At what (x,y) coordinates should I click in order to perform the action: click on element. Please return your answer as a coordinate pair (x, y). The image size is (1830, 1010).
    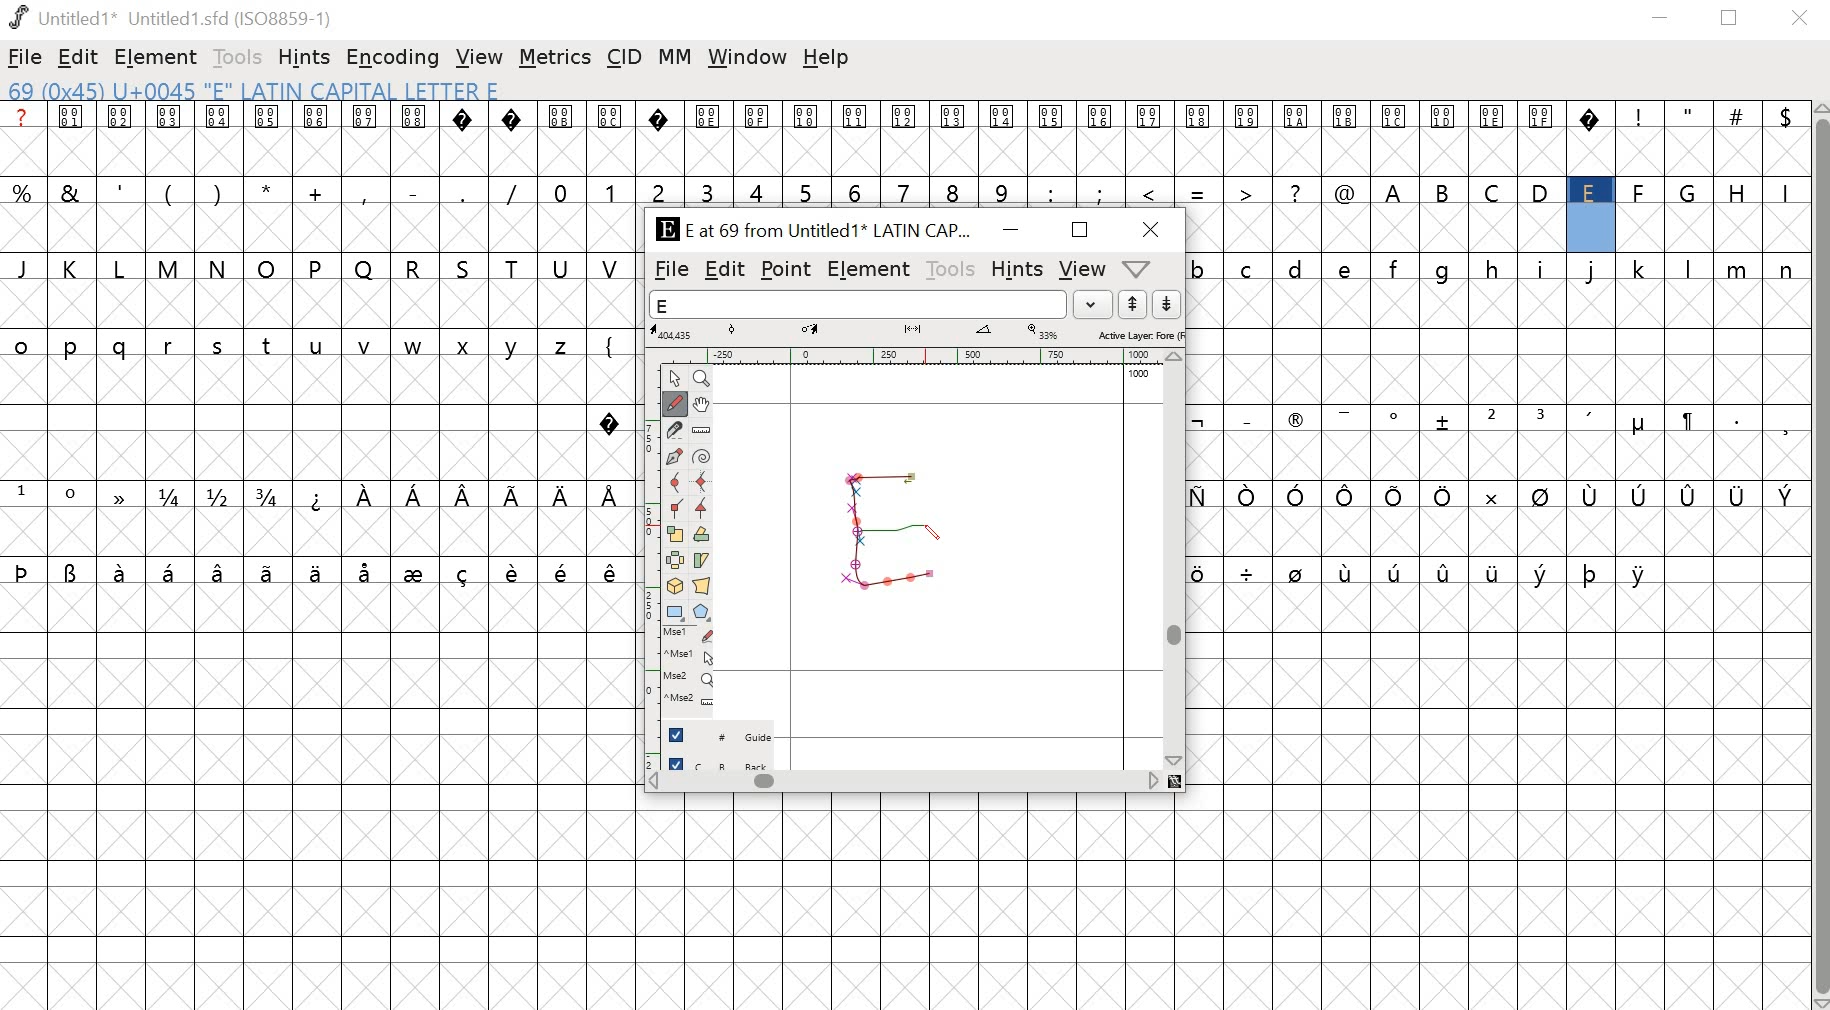
    Looking at the image, I should click on (152, 56).